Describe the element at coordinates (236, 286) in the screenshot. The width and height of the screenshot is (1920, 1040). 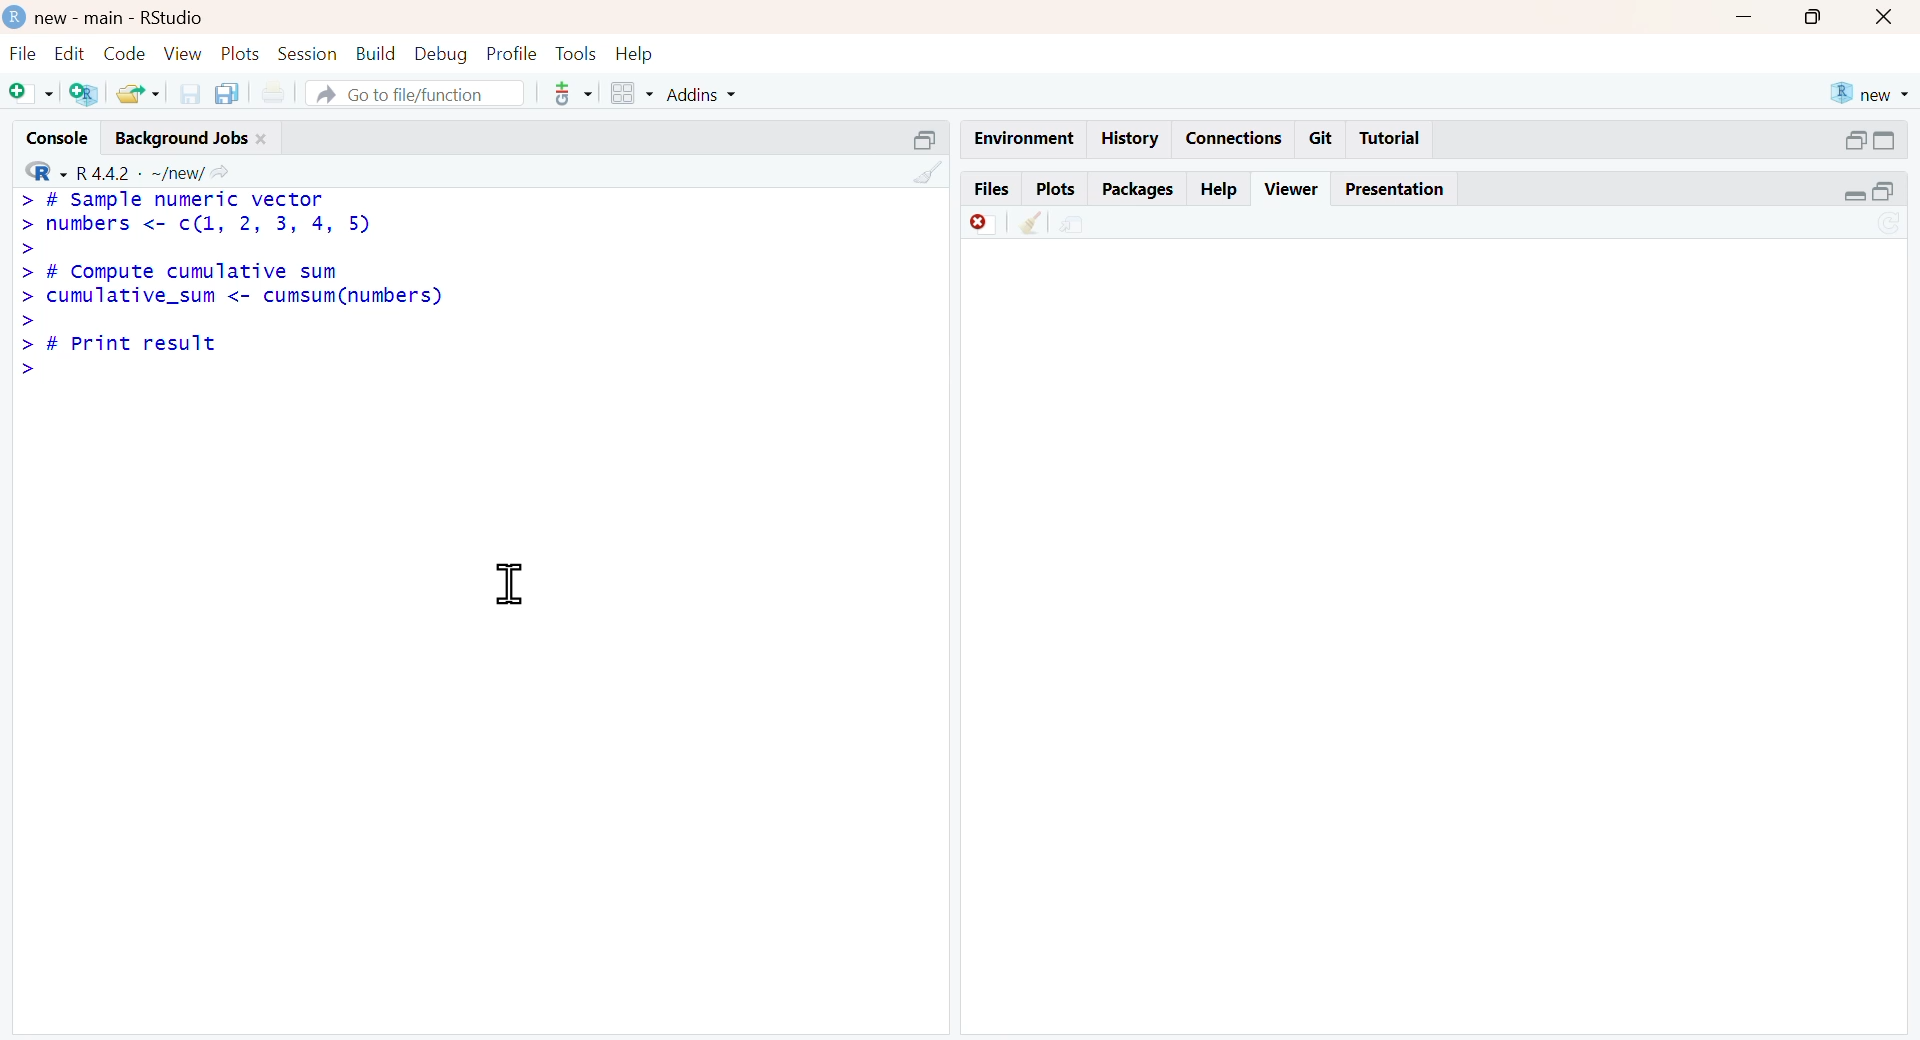
I see `> # Sample numeric vector

> numbers <- c(1, 2, 3, 4, 5)

>

> # Compute cumulative sum

> cumulative_sum <- cumsum(numbers)
>

> # Print result

>` at that location.